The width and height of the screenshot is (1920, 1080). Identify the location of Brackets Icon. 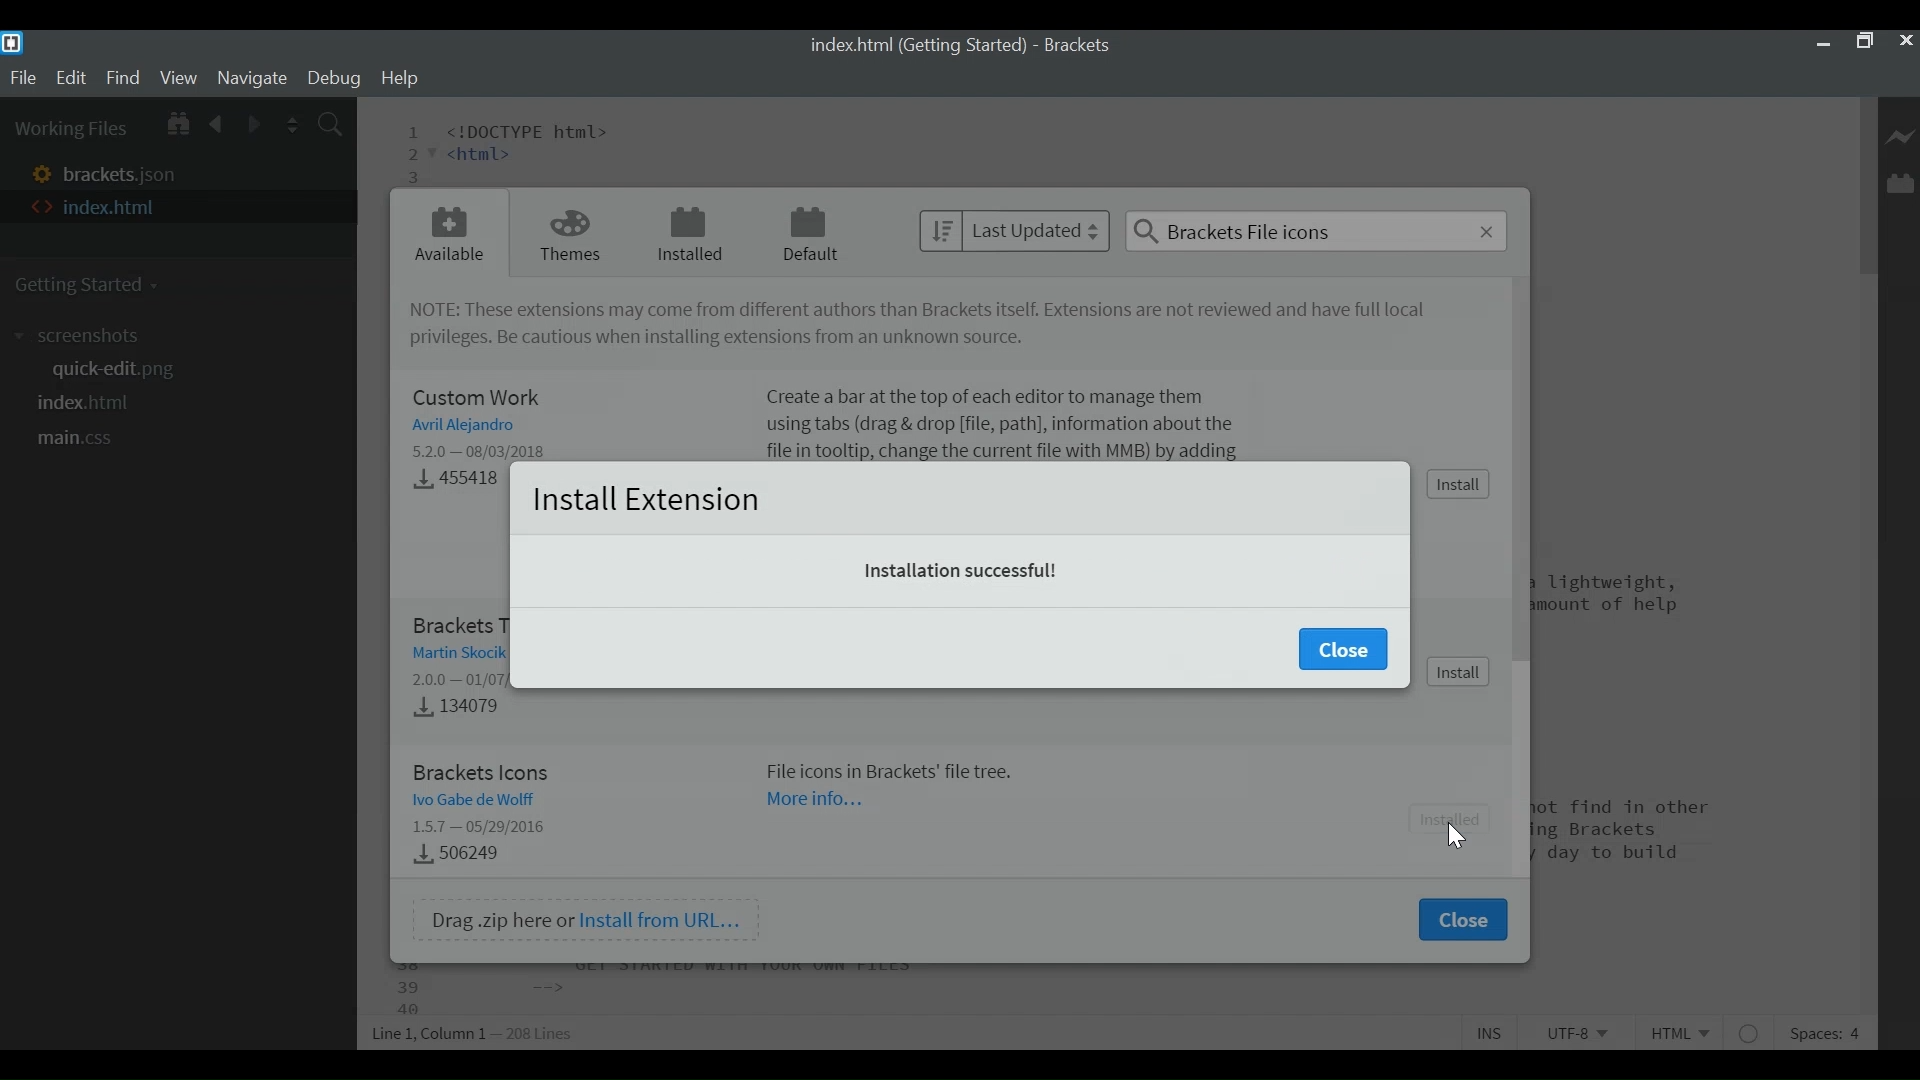
(489, 769).